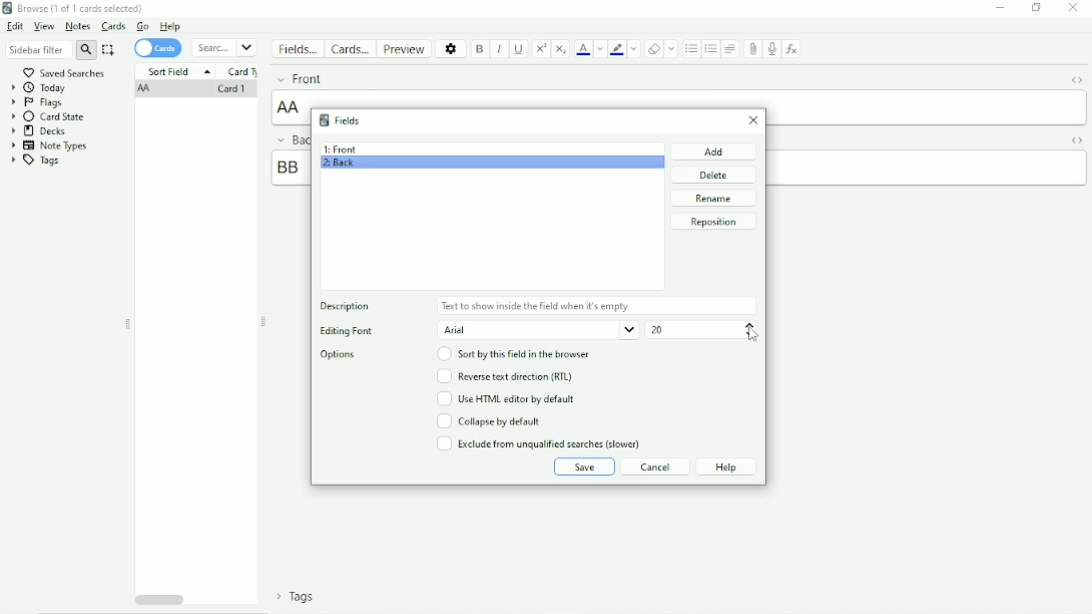 This screenshot has height=614, width=1092. Describe the element at coordinates (538, 330) in the screenshot. I see `Arial` at that location.